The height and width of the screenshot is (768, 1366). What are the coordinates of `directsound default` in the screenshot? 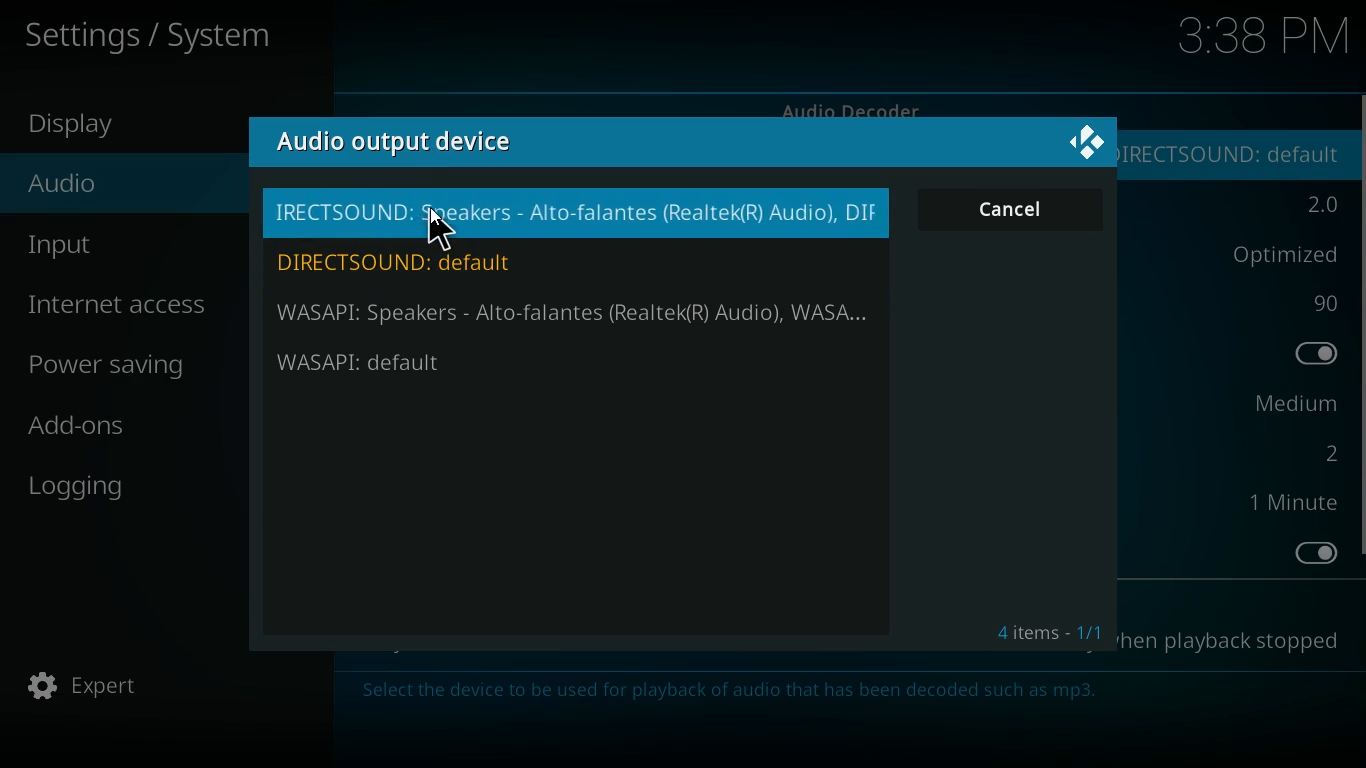 It's located at (422, 261).